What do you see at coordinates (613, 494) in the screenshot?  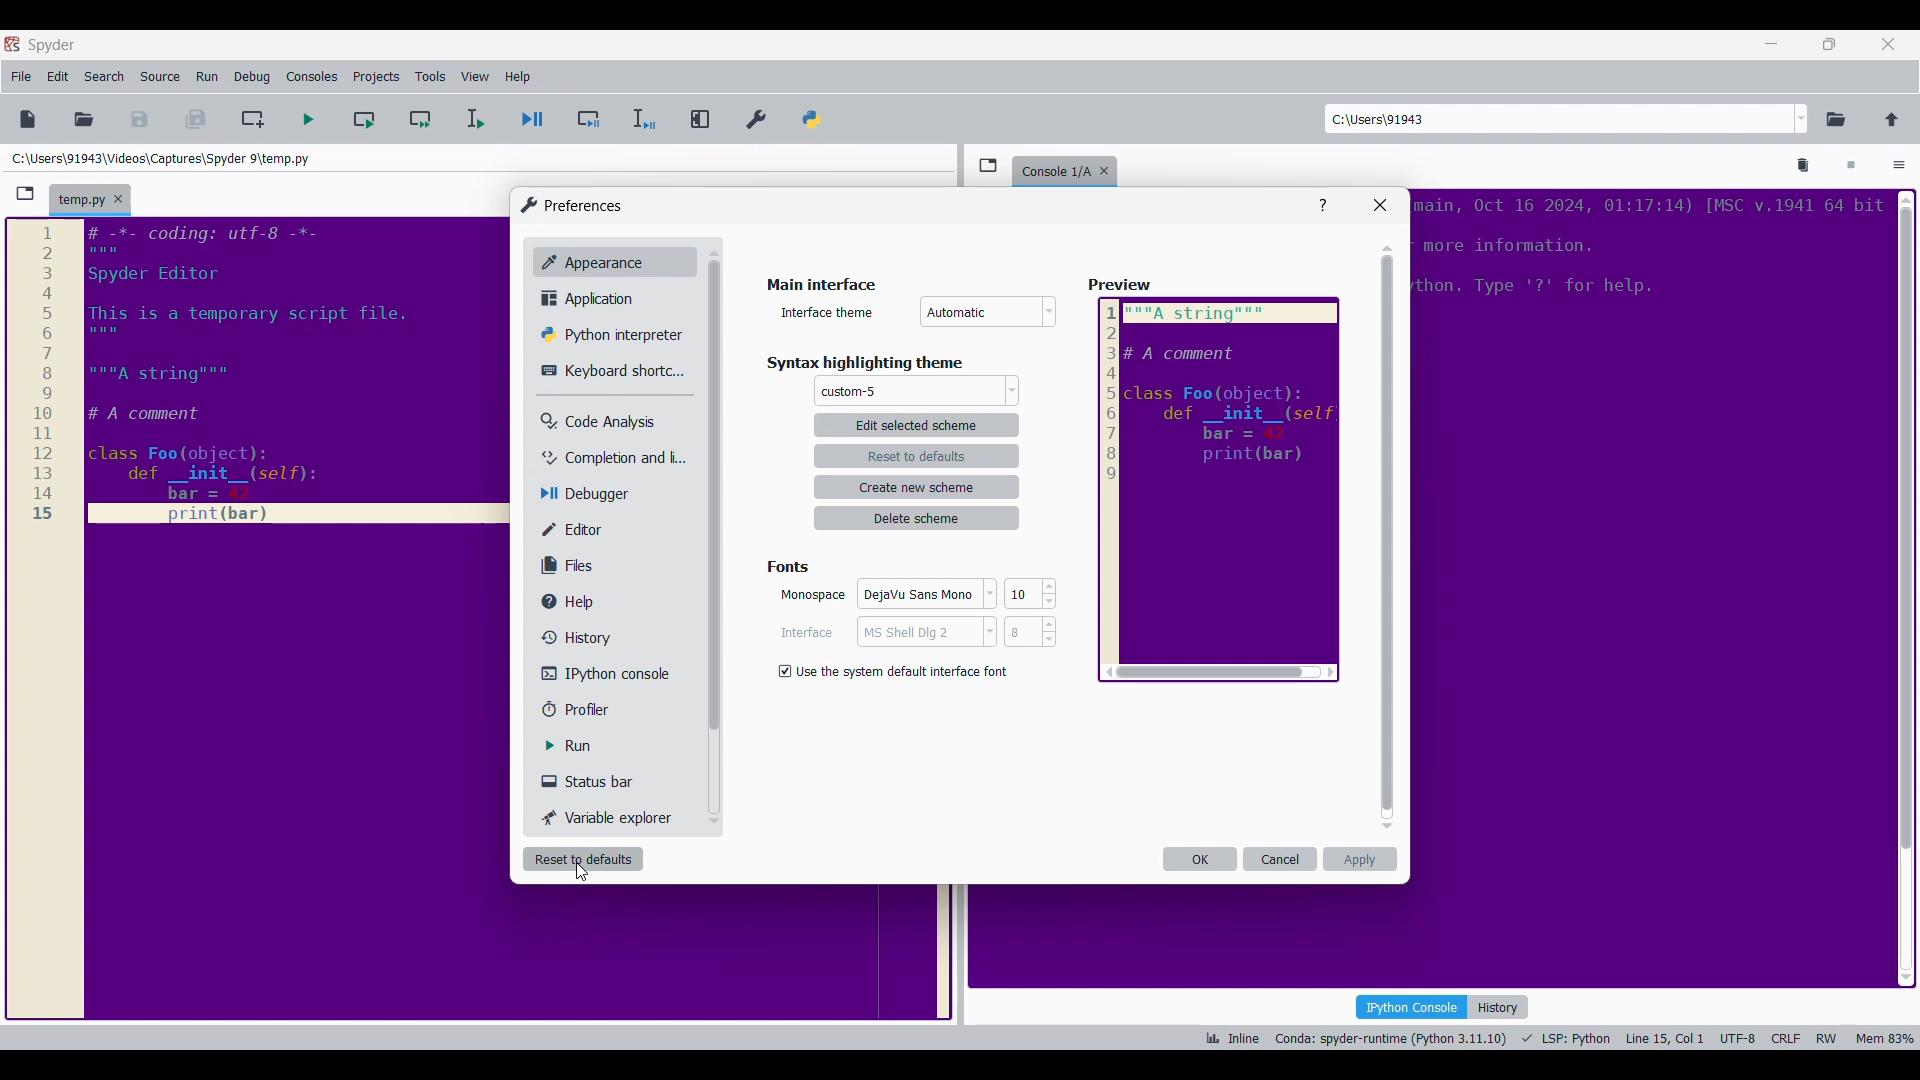 I see `Debugger` at bounding box center [613, 494].